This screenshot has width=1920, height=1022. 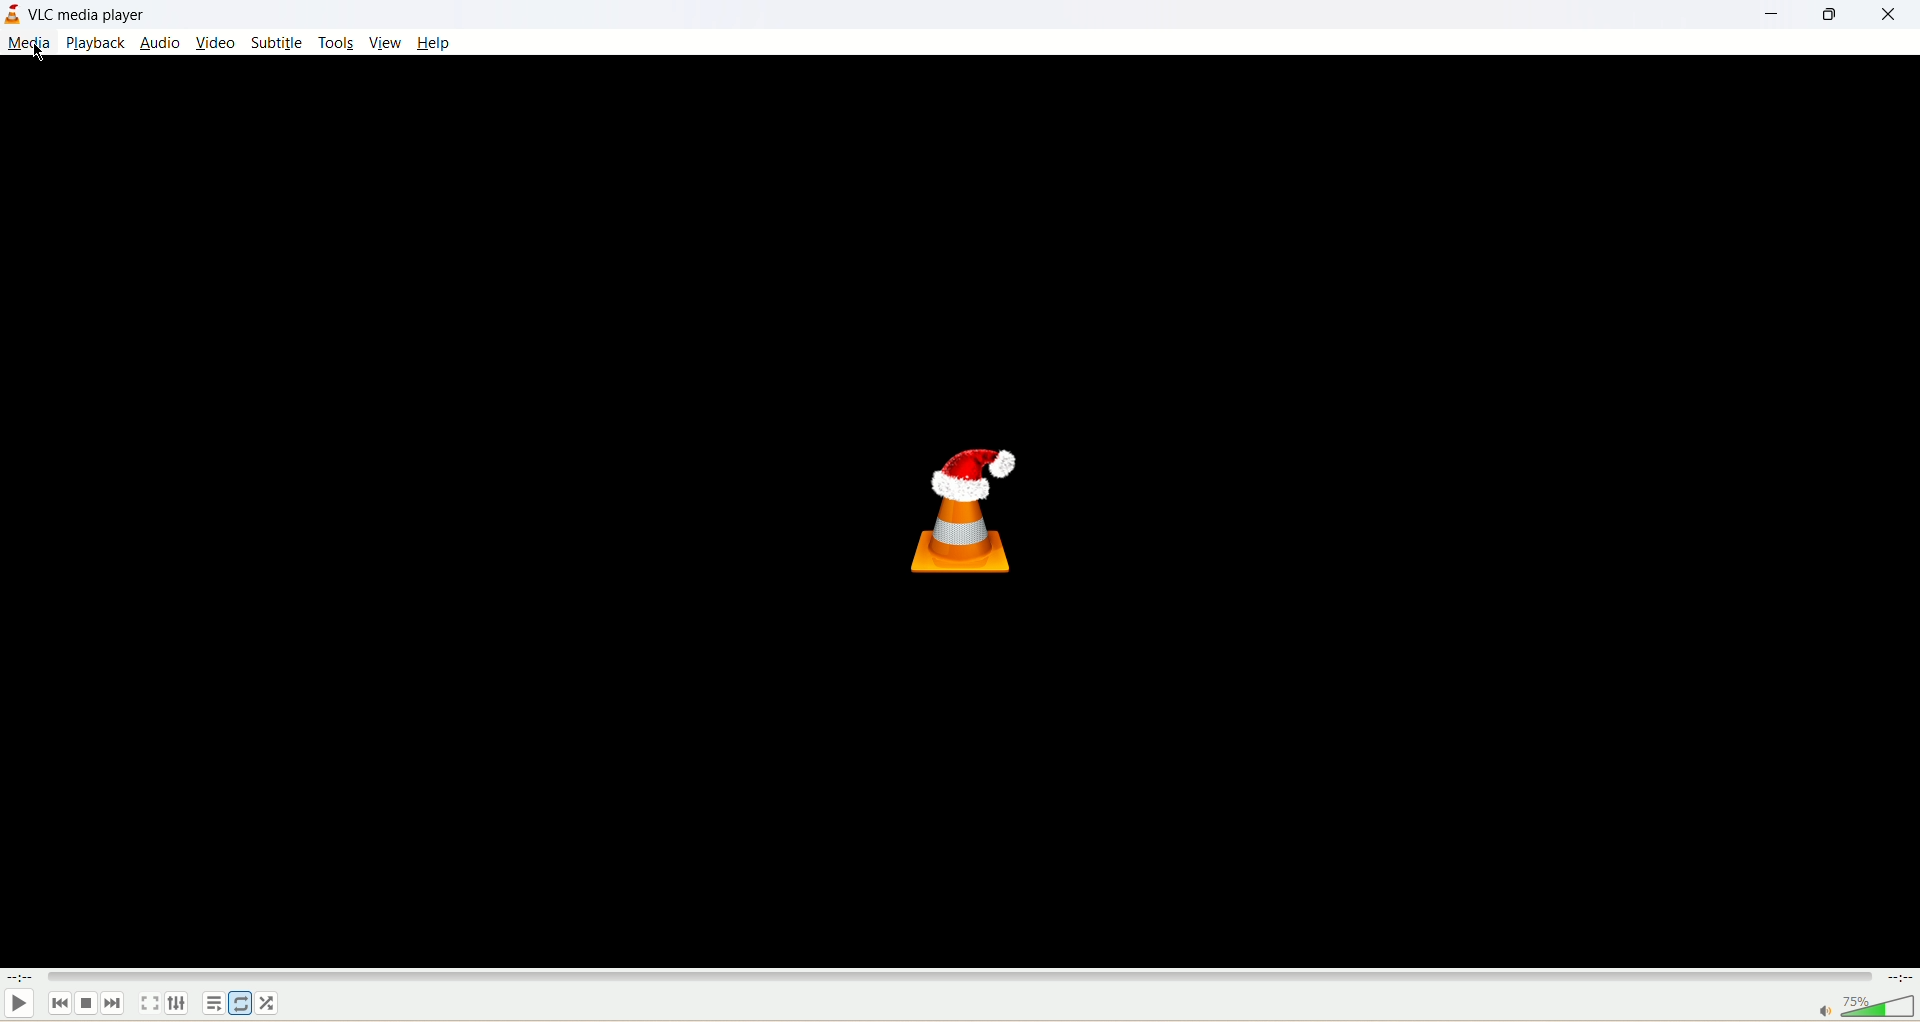 I want to click on VLC MEDIA PLAYER logo, so click(x=966, y=512).